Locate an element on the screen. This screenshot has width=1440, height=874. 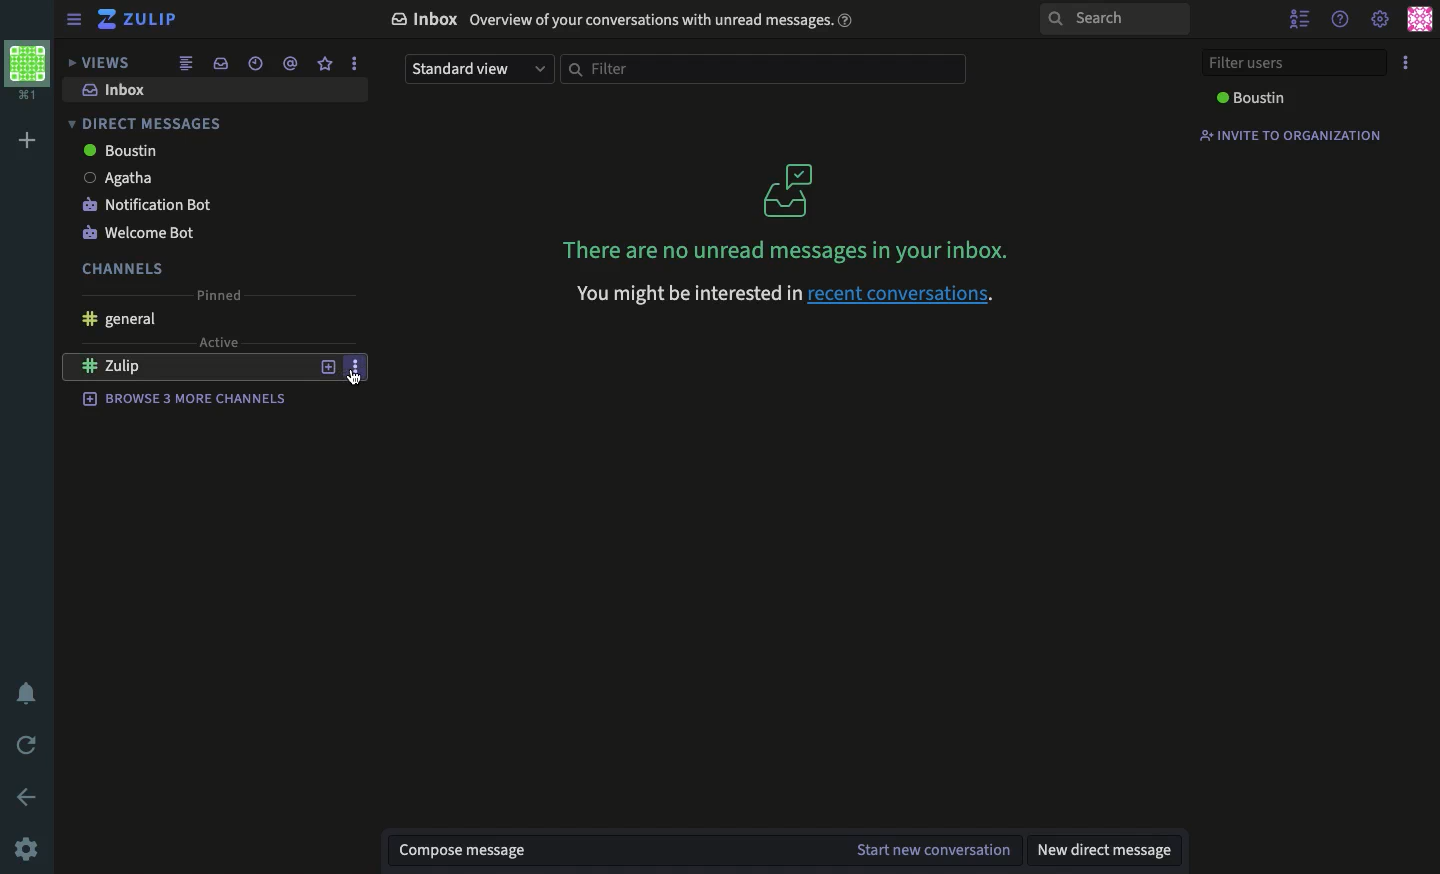
views is located at coordinates (99, 63).